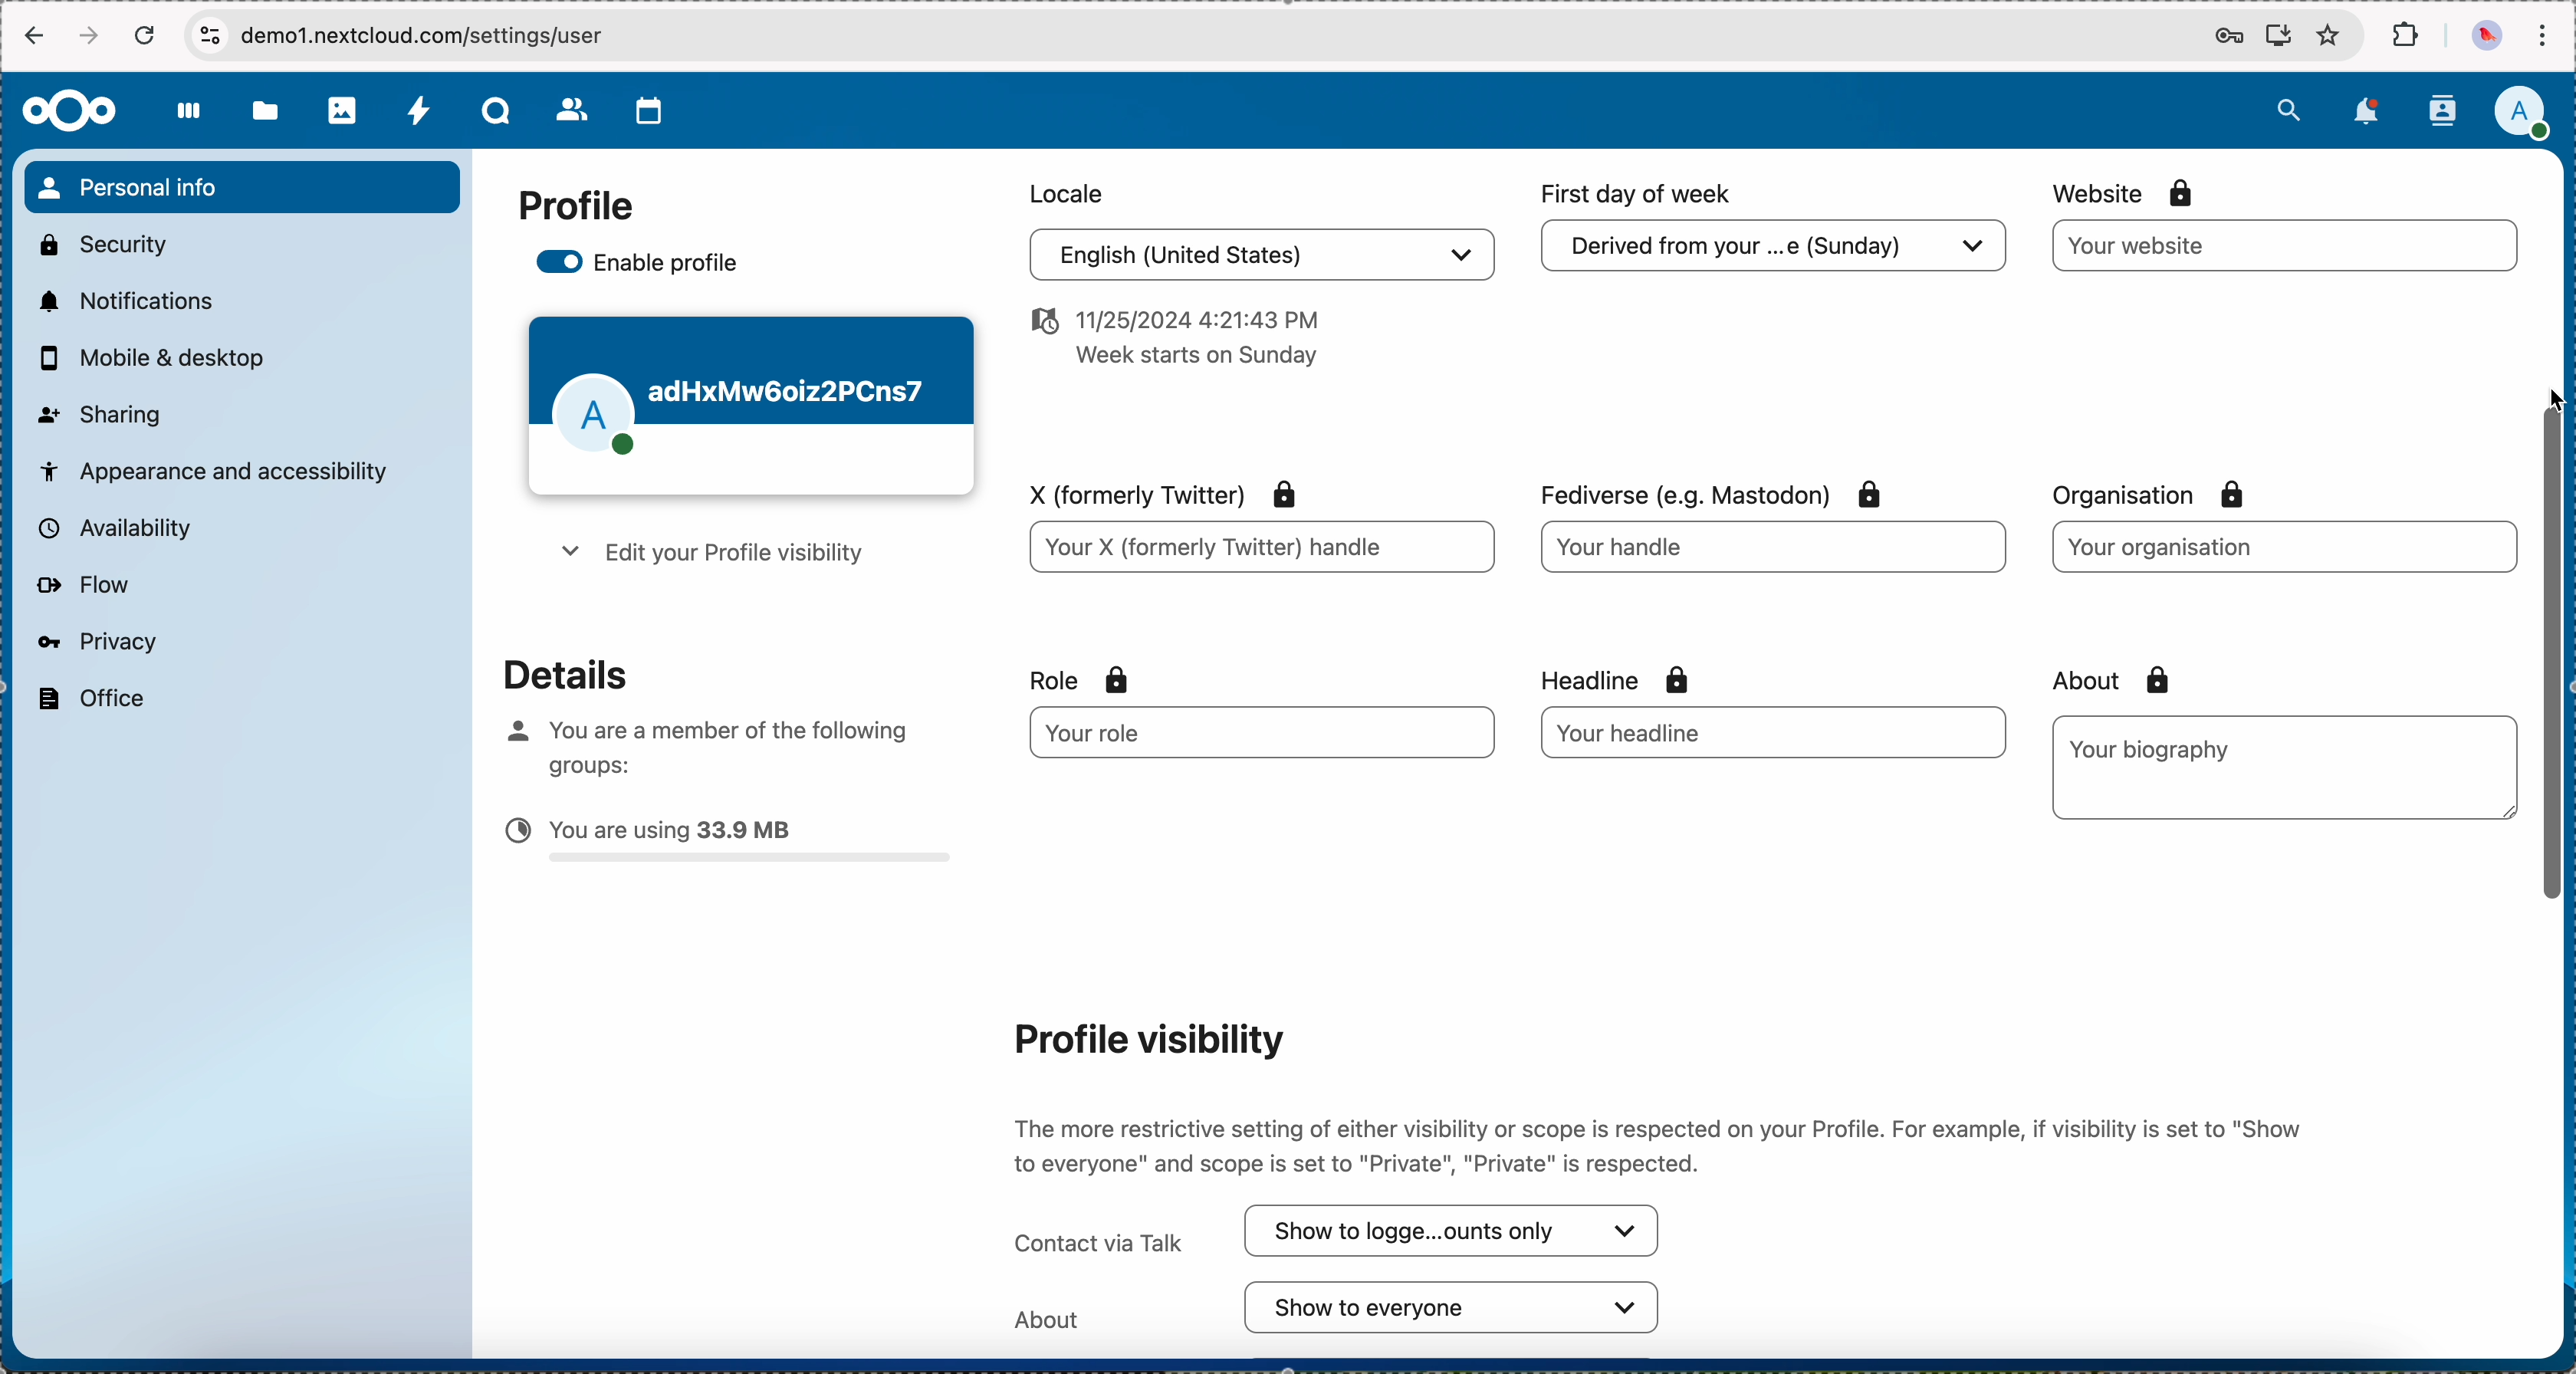 This screenshot has height=1374, width=2576. What do you see at coordinates (699, 743) in the screenshot?
I see `you are member of the following groups` at bounding box center [699, 743].